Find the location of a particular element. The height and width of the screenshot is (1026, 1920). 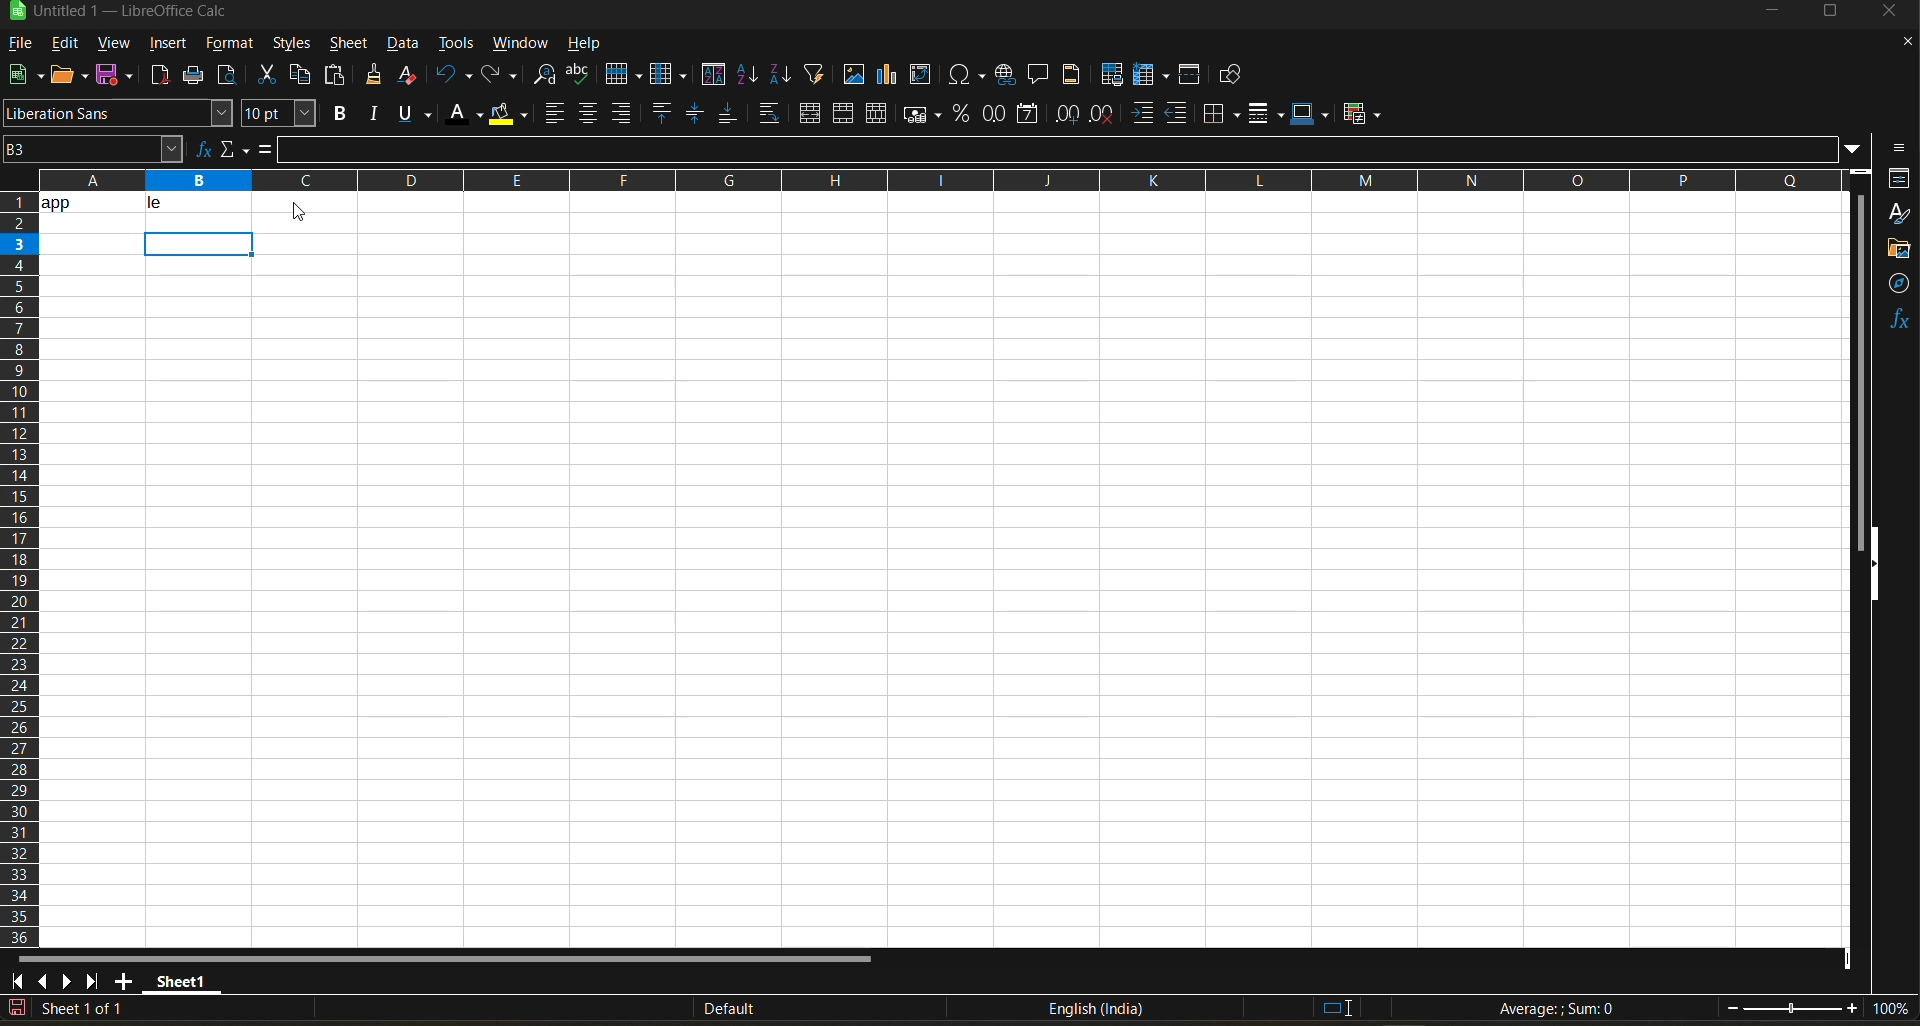

close document is located at coordinates (1900, 47).